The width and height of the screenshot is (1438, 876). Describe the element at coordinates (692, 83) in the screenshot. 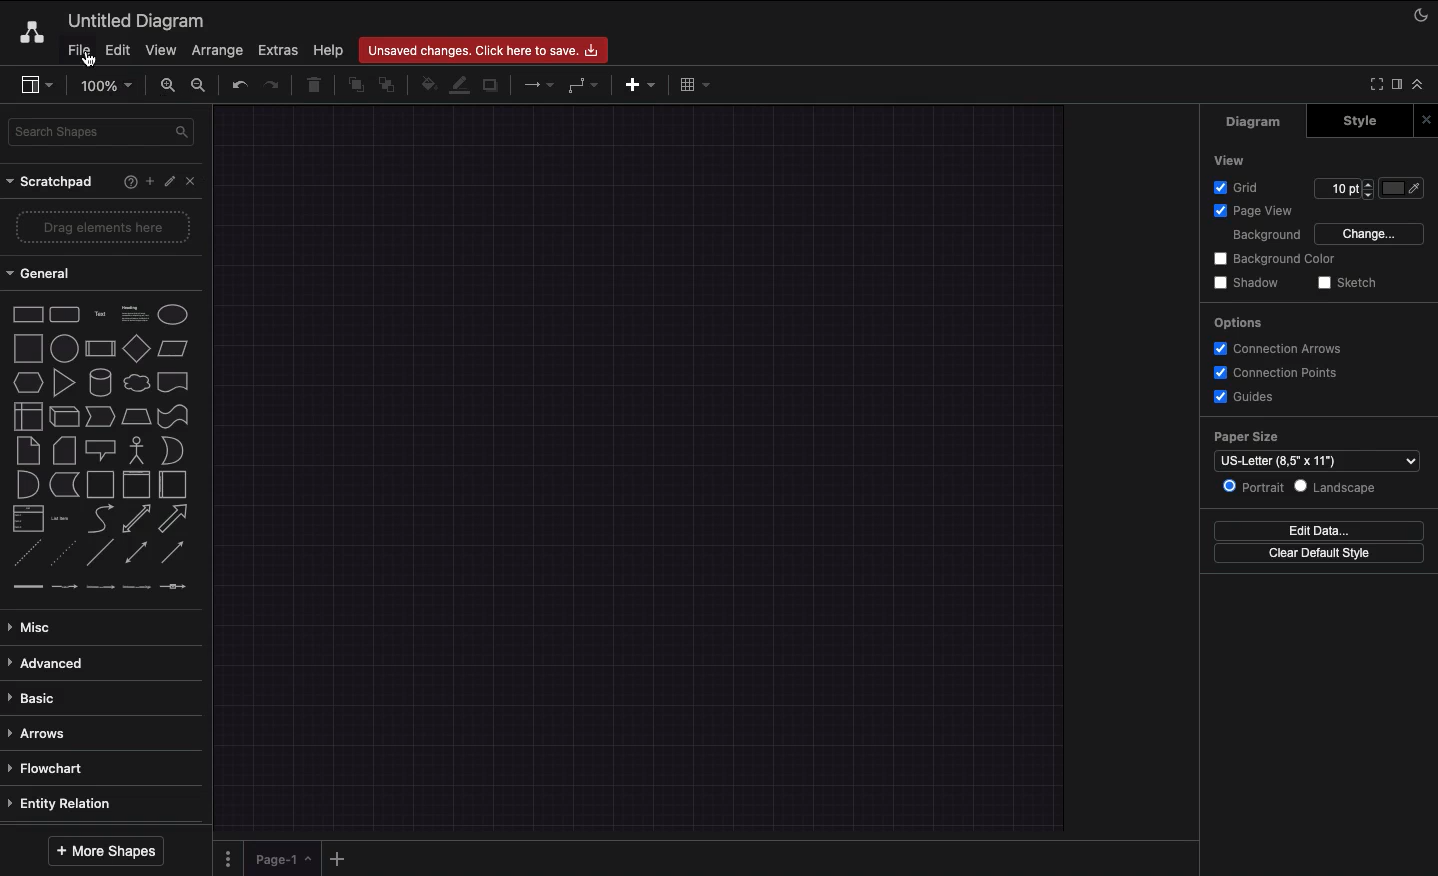

I see `Table` at that location.